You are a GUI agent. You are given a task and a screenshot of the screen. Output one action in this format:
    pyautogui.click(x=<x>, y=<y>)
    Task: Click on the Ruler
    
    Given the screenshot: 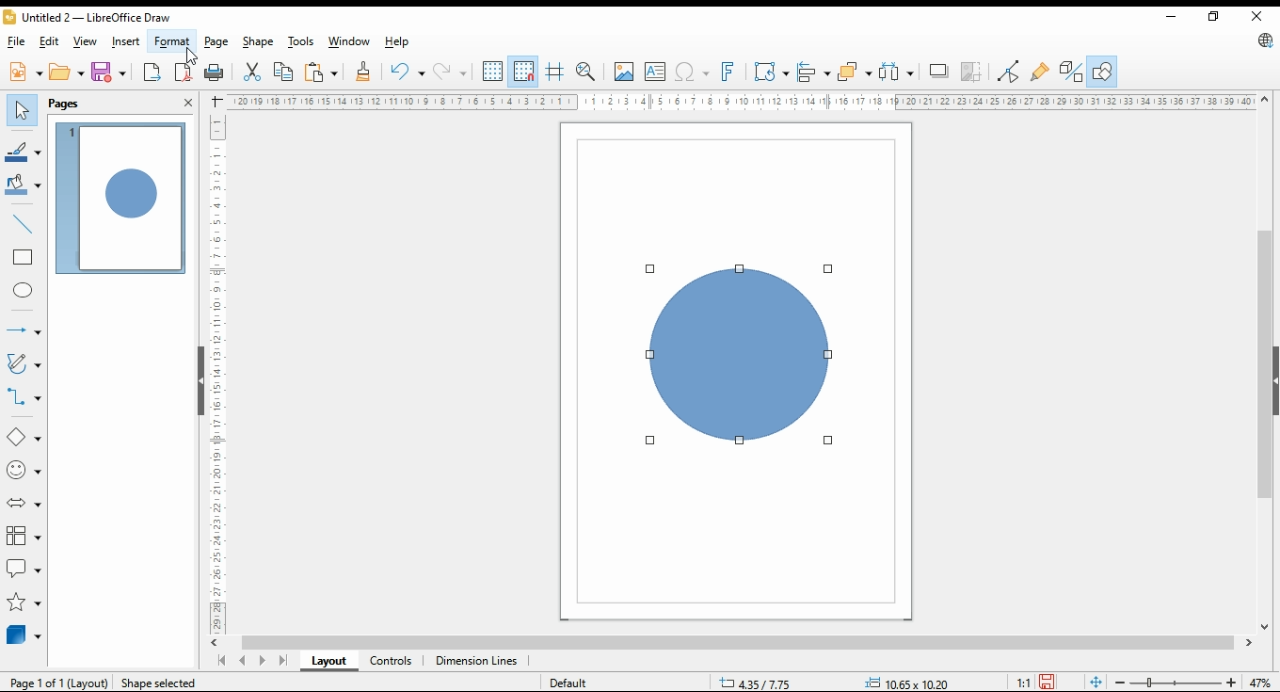 What is the action you would take?
    pyautogui.click(x=218, y=369)
    